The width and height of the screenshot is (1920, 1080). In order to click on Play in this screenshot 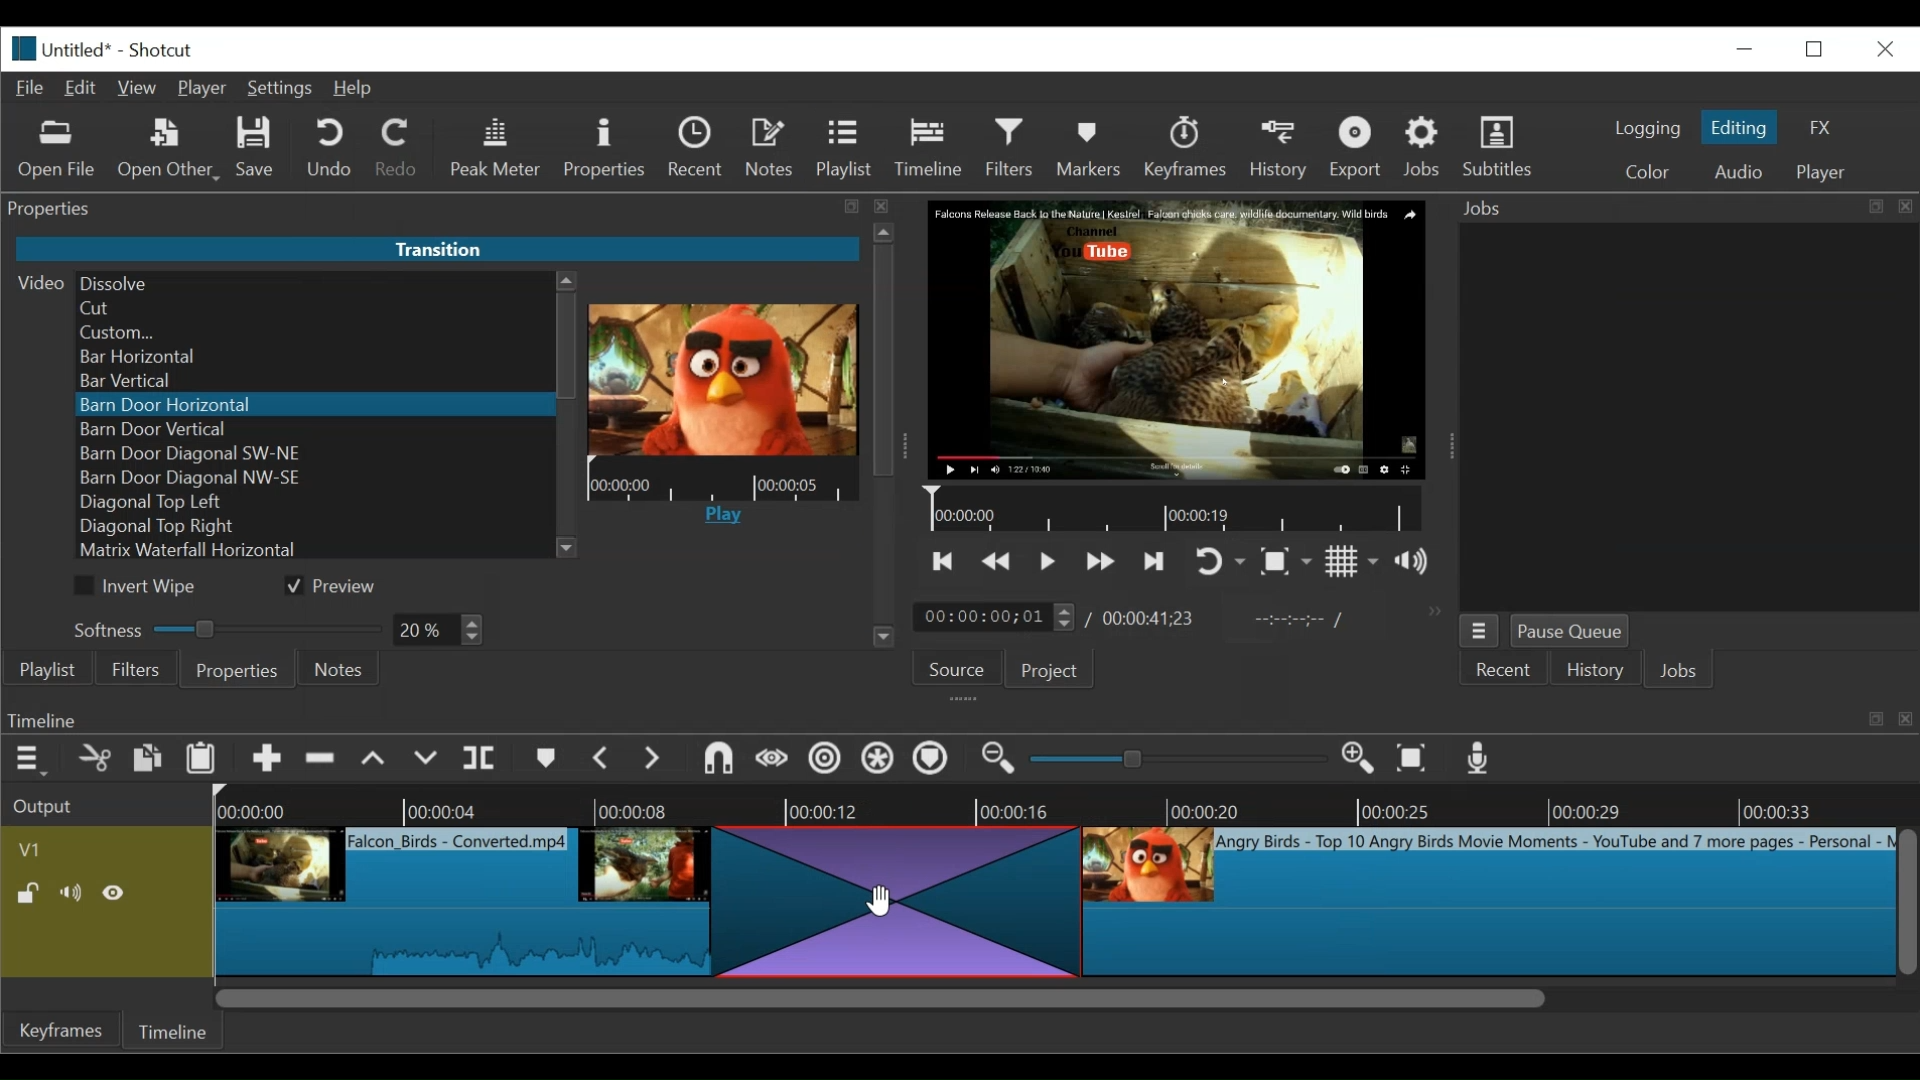, I will do `click(722, 519)`.